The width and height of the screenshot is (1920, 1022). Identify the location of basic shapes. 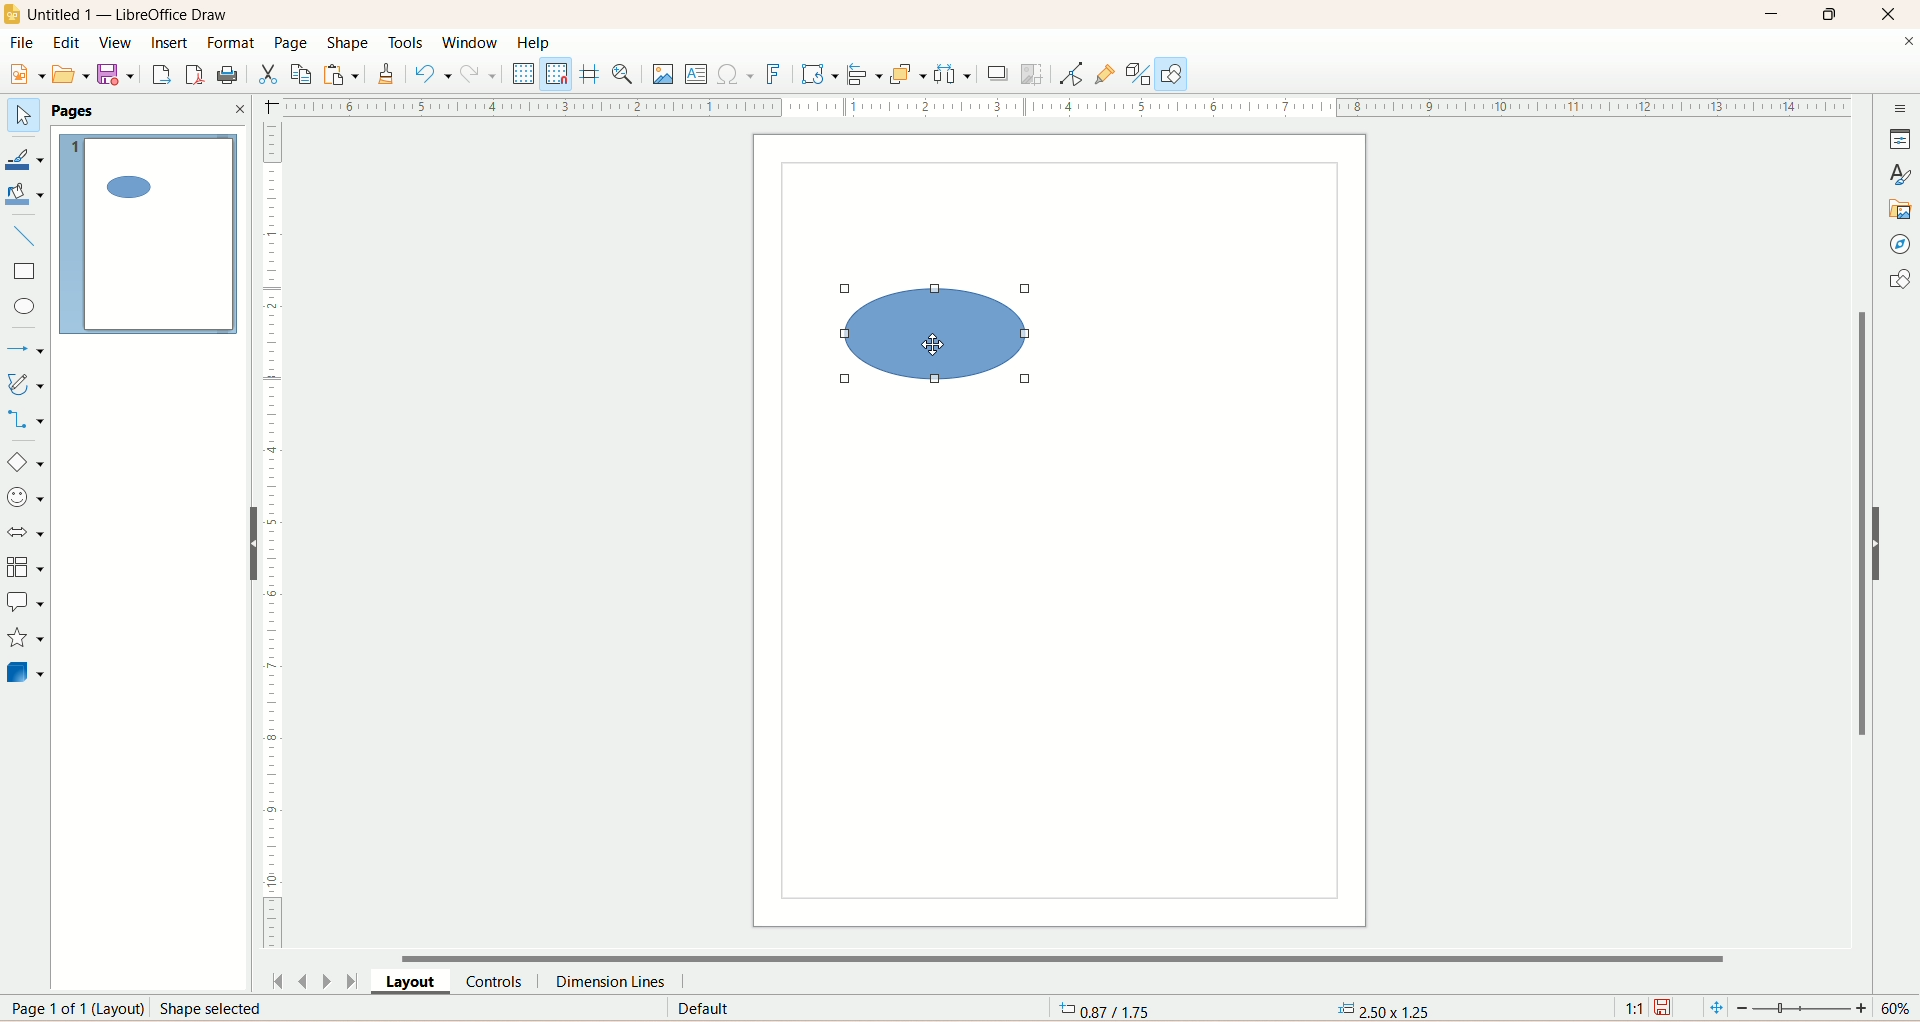
(24, 462).